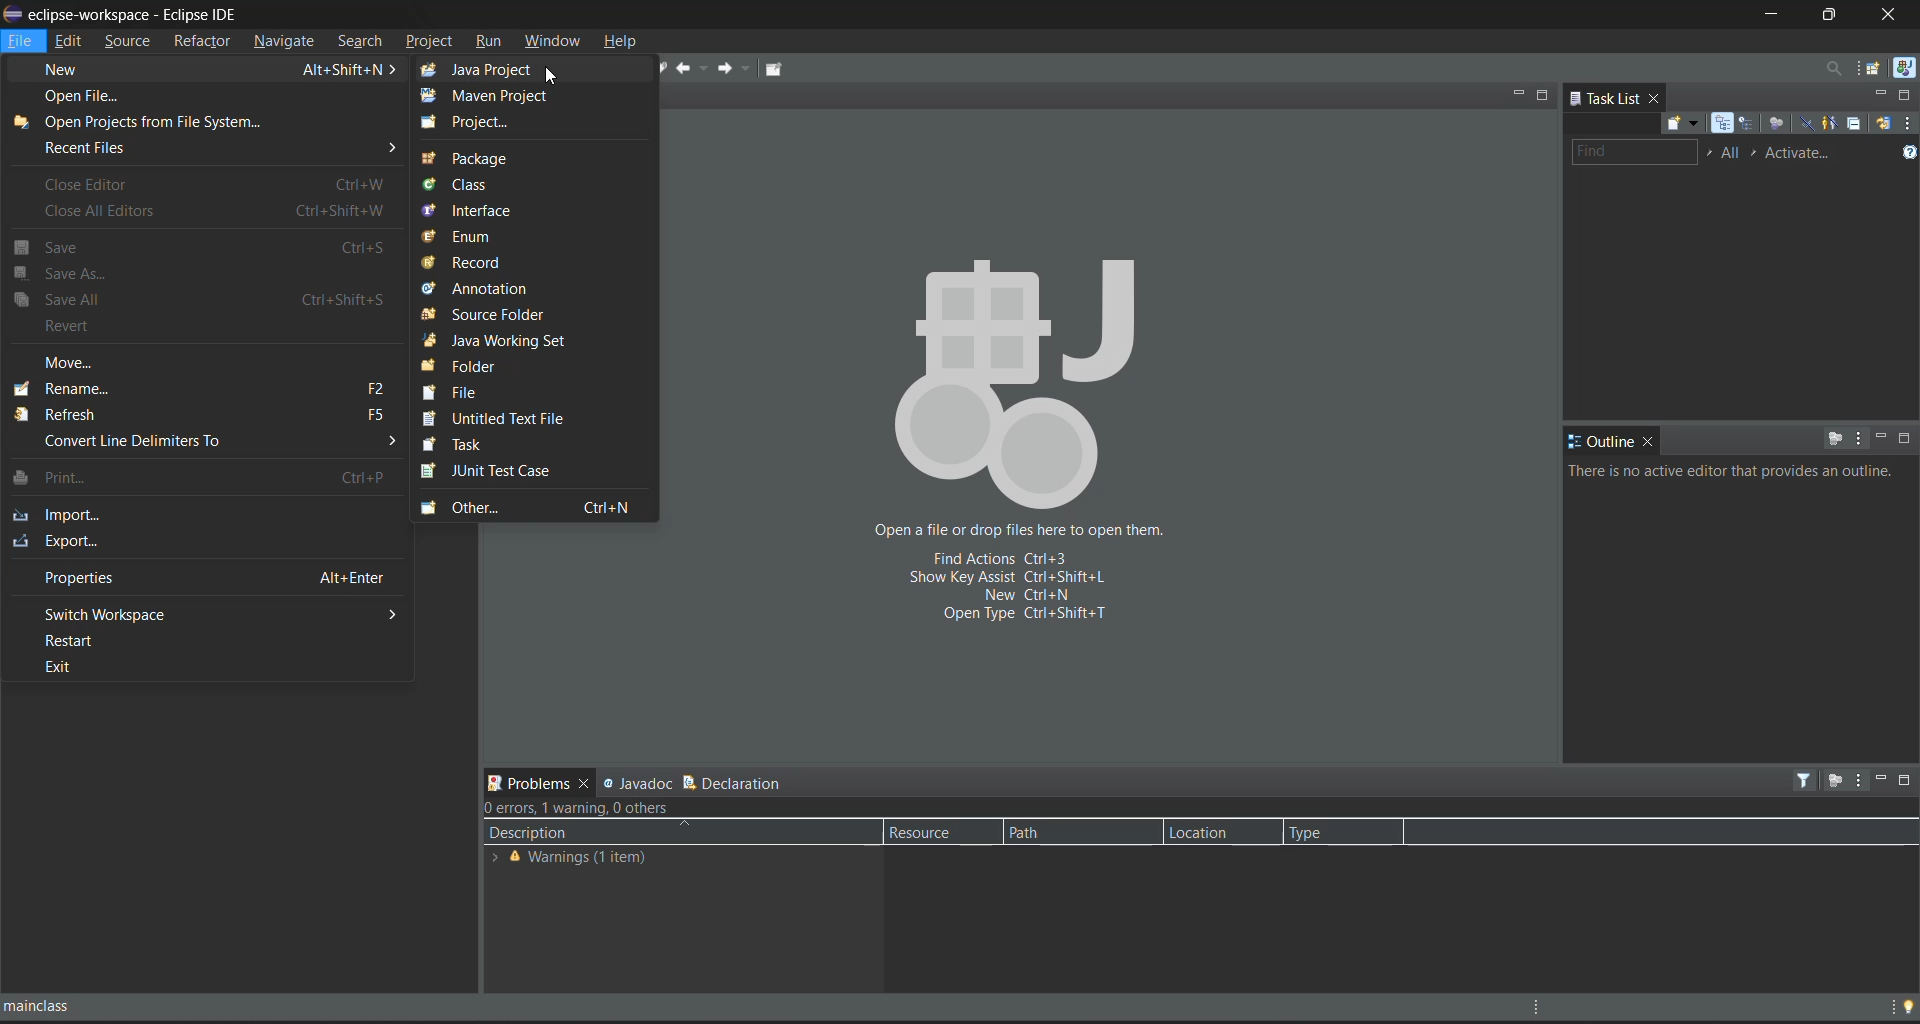 The width and height of the screenshot is (1920, 1024). Describe the element at coordinates (210, 148) in the screenshot. I see `recent files` at that location.